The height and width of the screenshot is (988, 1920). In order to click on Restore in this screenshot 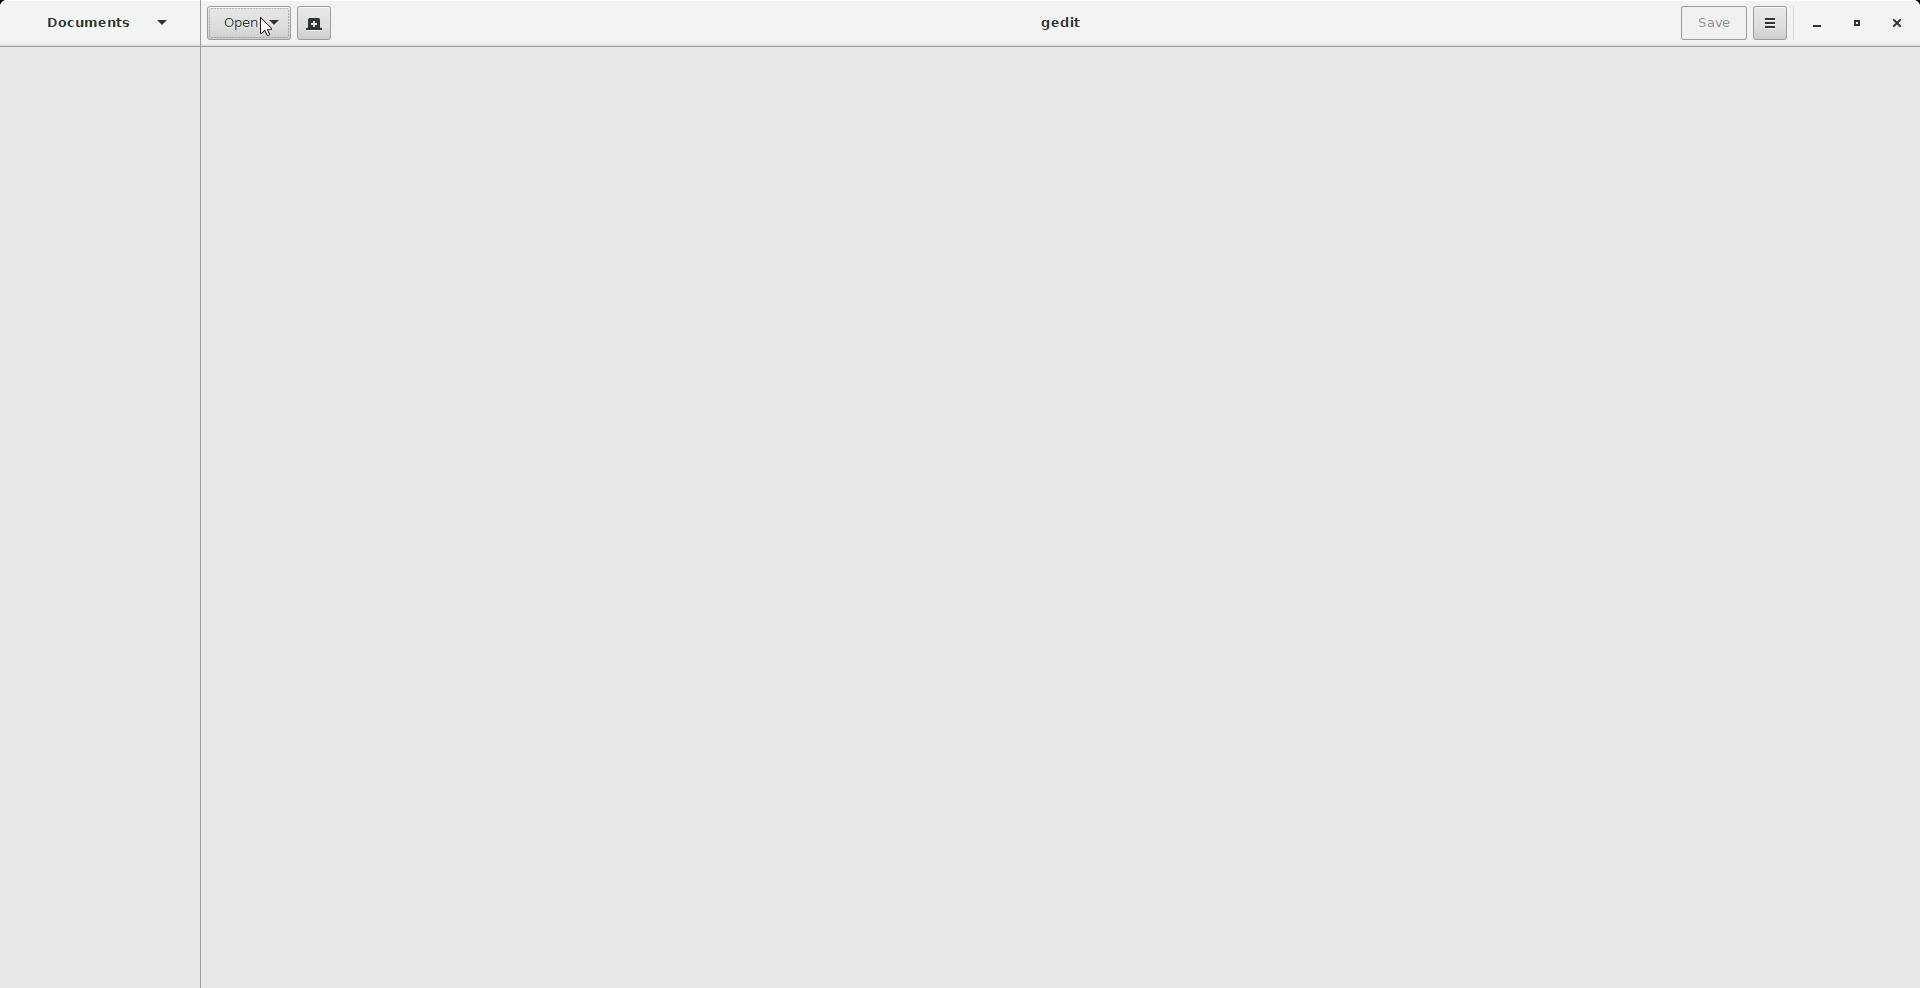, I will do `click(1859, 22)`.